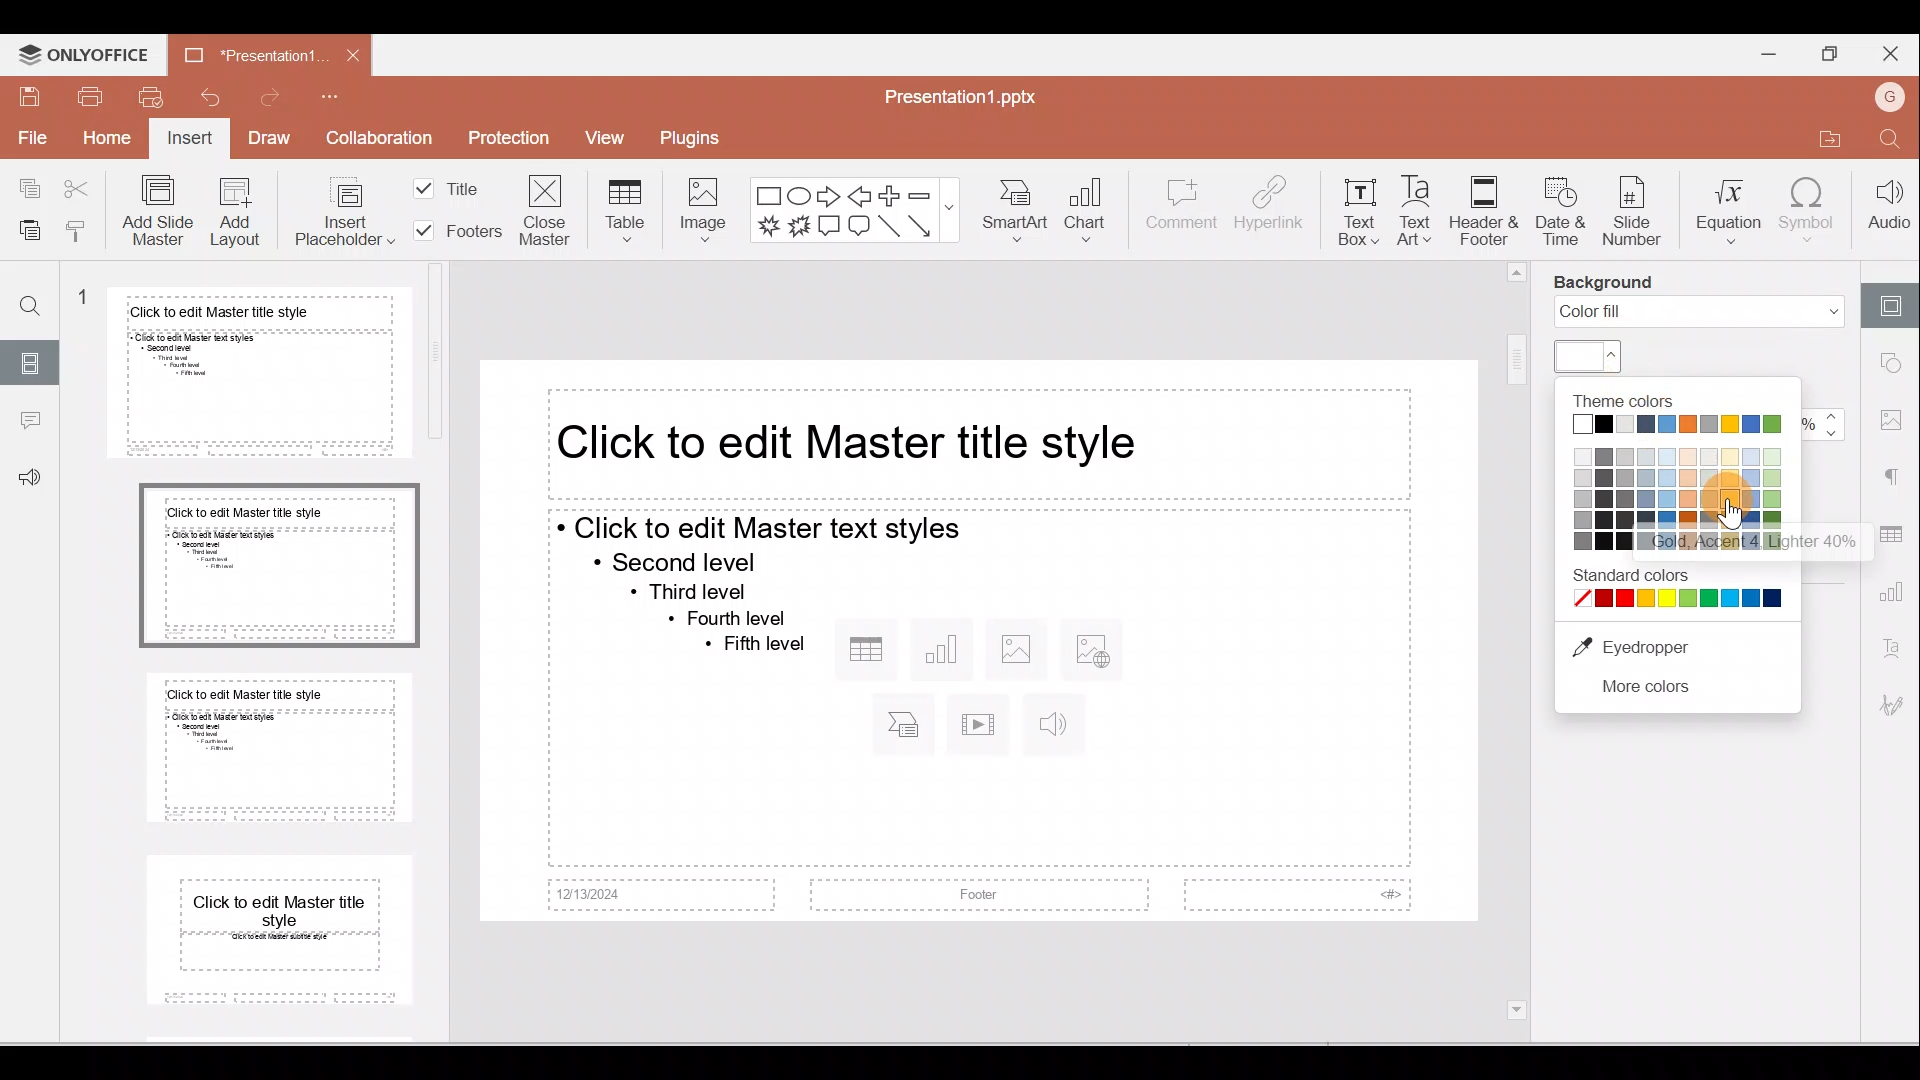  I want to click on Comment, so click(30, 420).